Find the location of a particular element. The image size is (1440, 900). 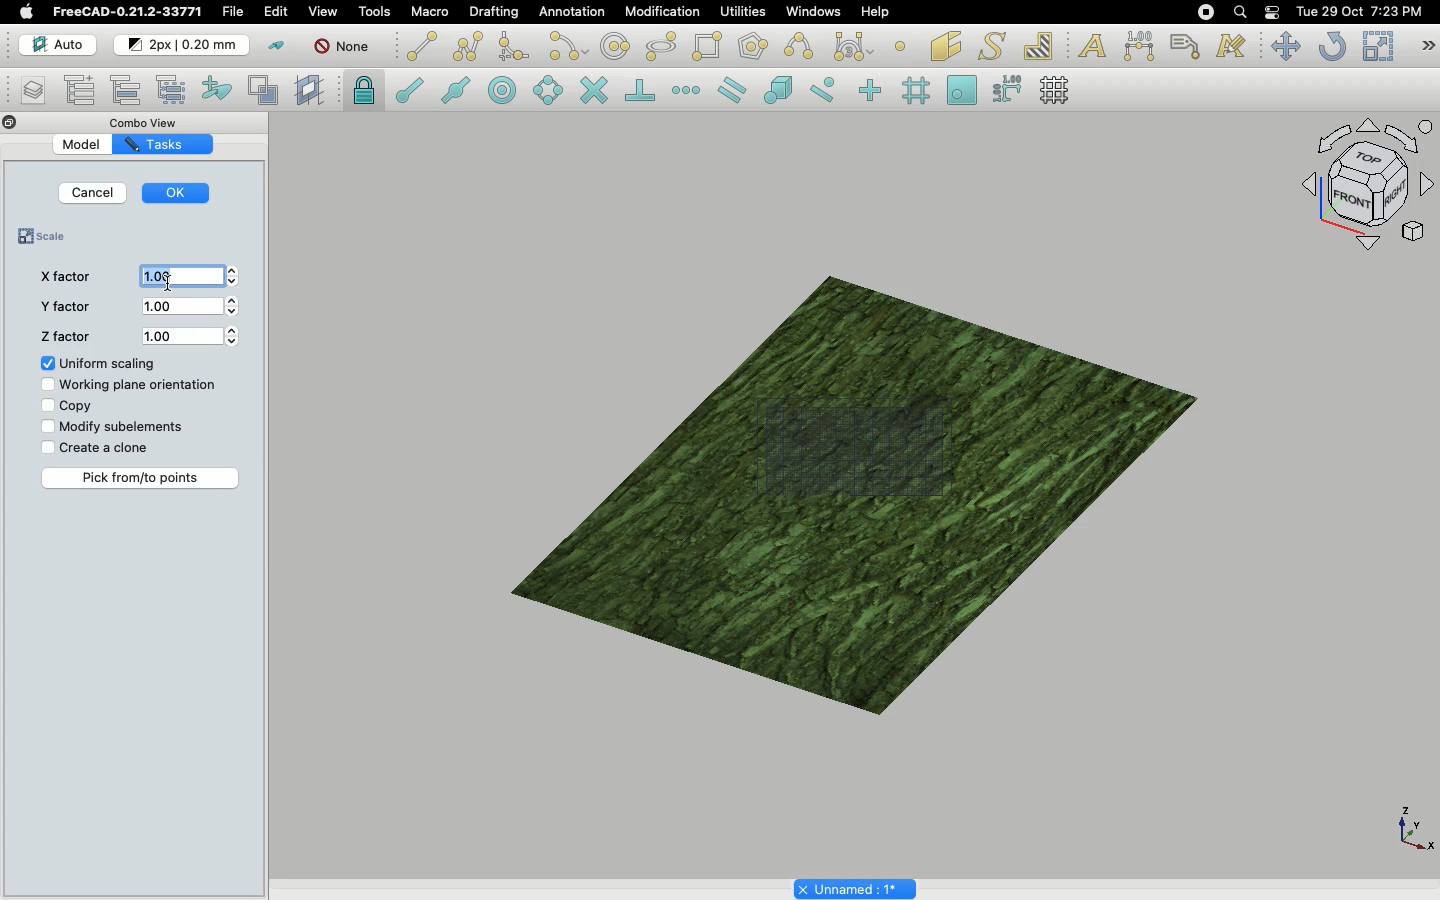

Toggle normal/wireframe display is located at coordinates (264, 90).